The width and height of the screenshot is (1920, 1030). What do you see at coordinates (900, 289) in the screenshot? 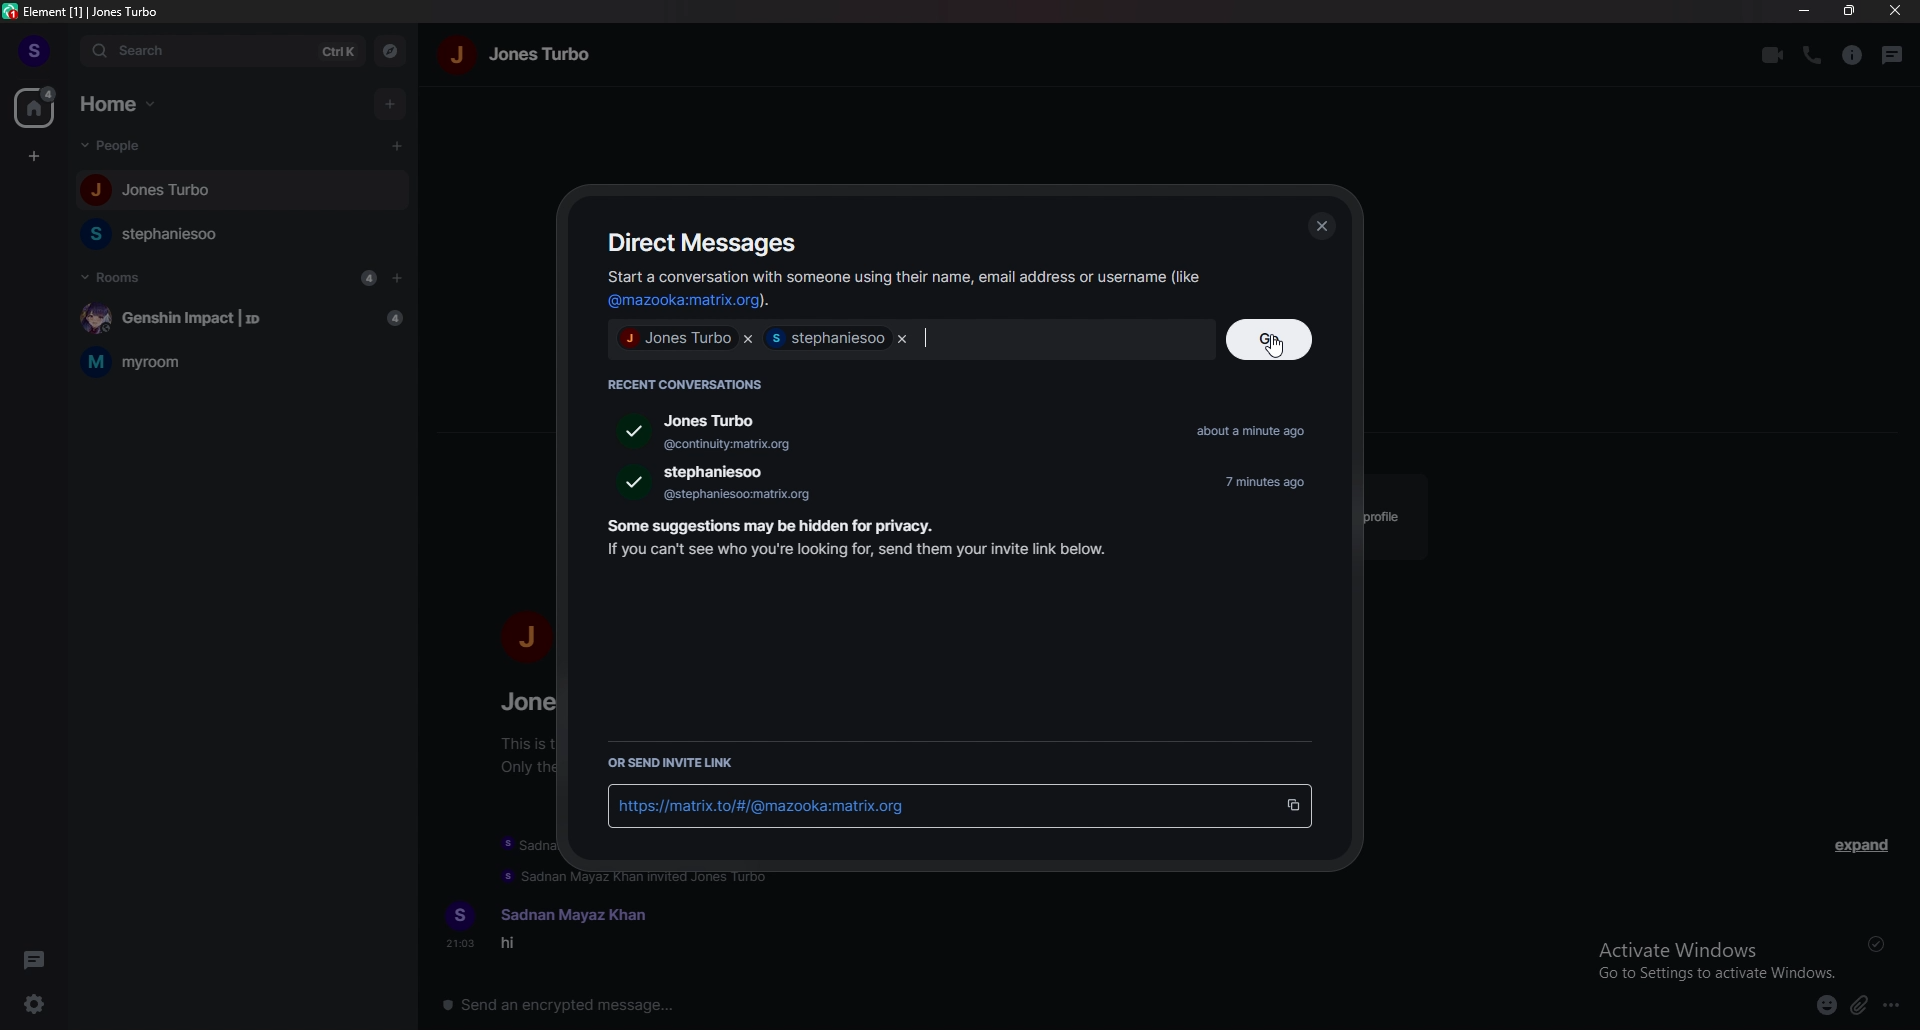
I see `Start a conversation with someone using their name, email address or username (like @mazooka:matrix.org).` at bounding box center [900, 289].